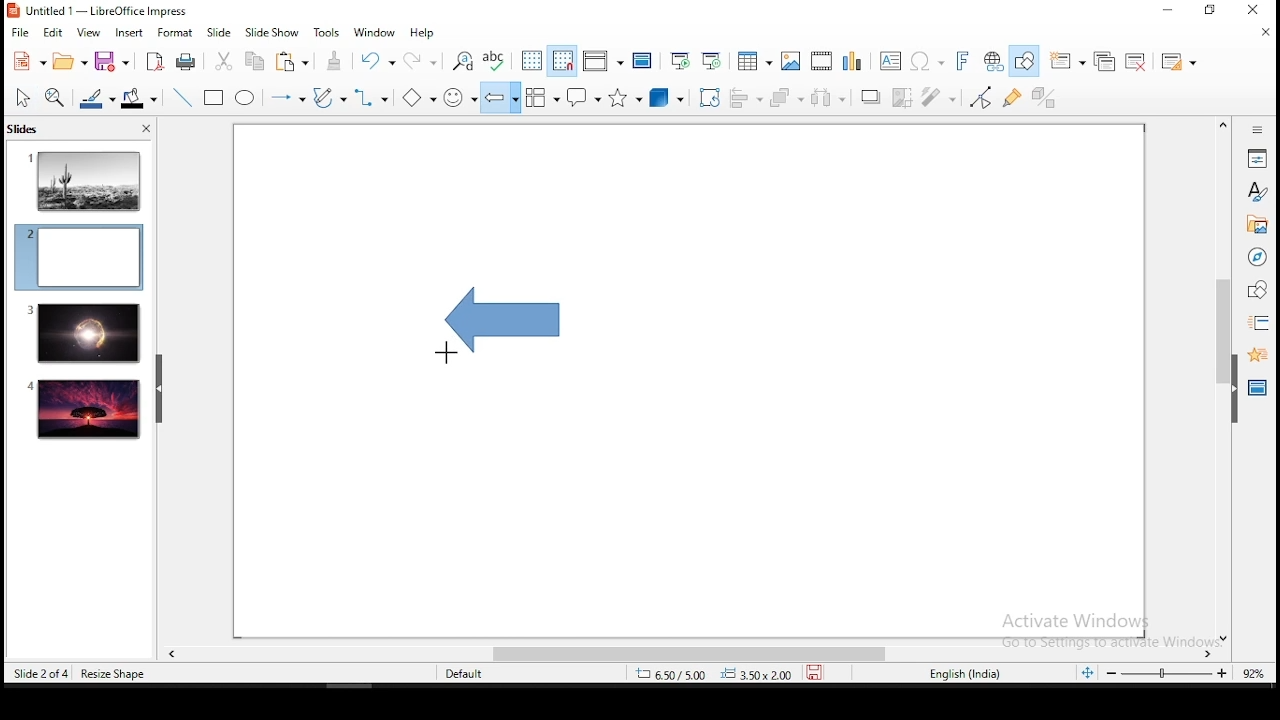  I want to click on resize shape, so click(114, 673).